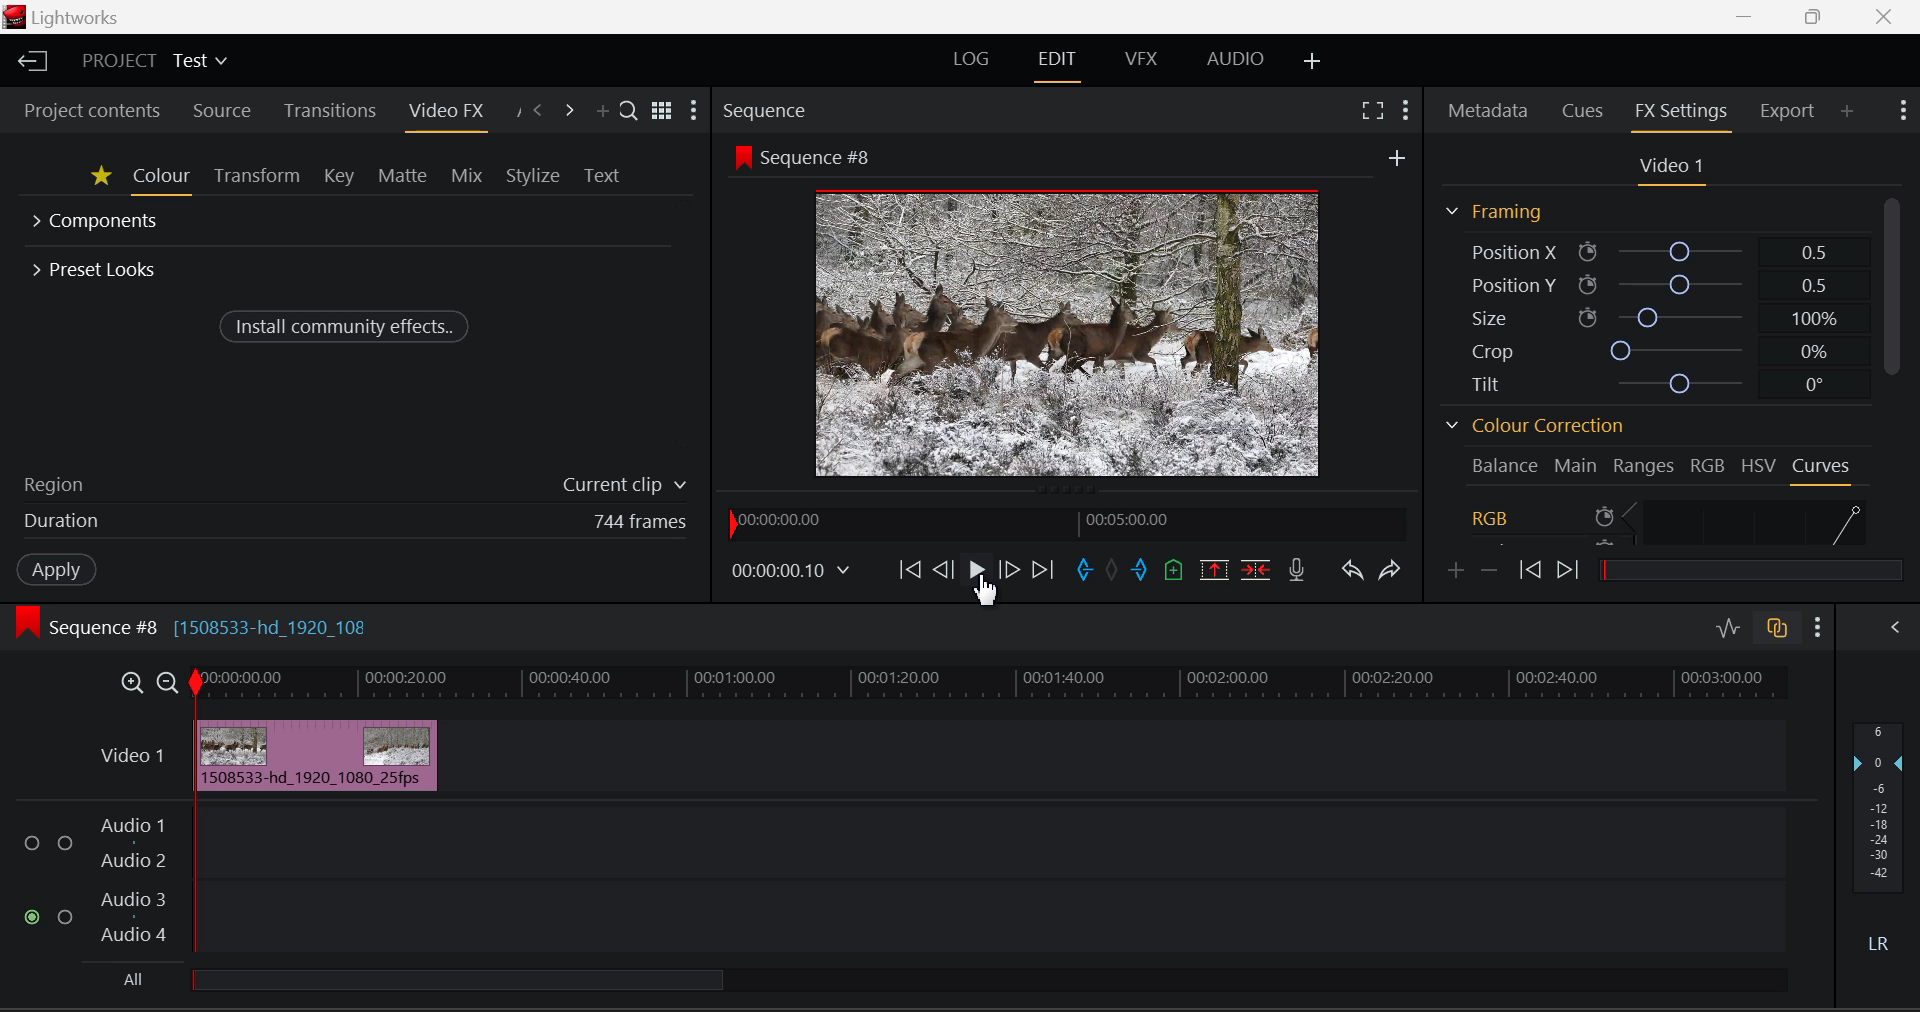  Describe the element at coordinates (221, 111) in the screenshot. I see `Source` at that location.